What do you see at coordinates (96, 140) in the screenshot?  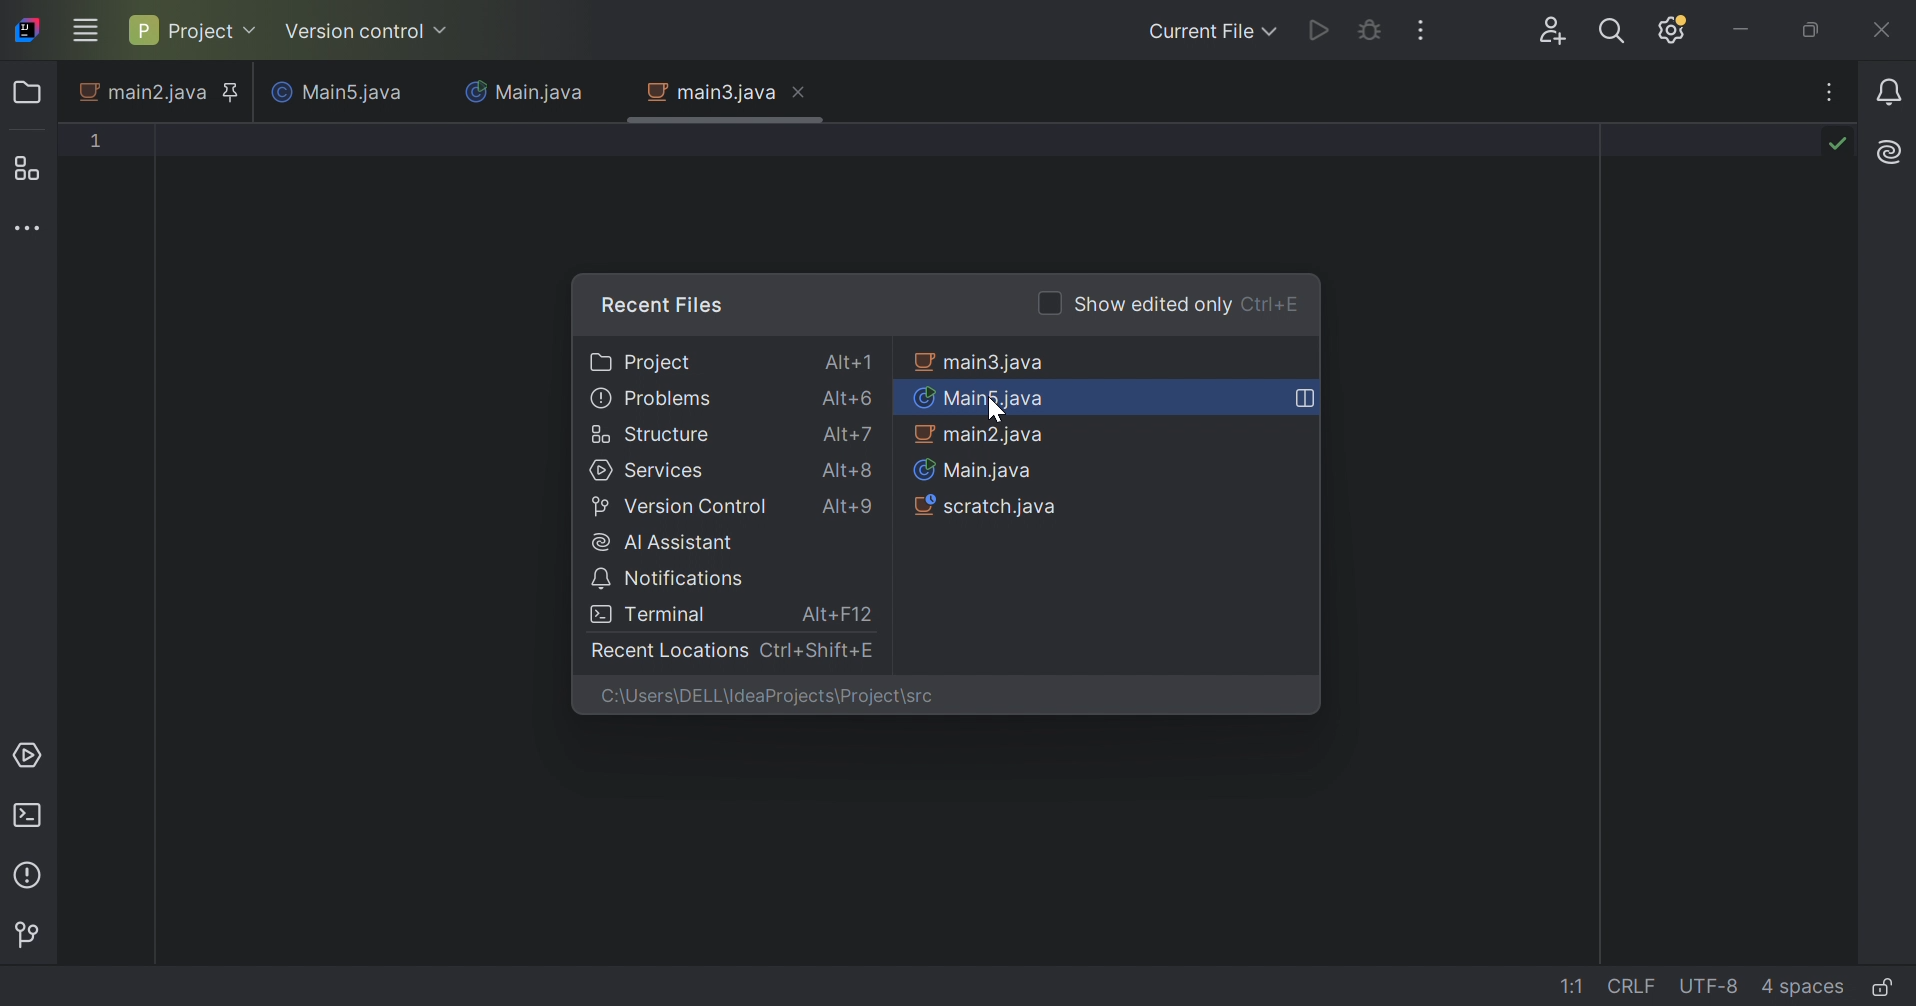 I see `1` at bounding box center [96, 140].